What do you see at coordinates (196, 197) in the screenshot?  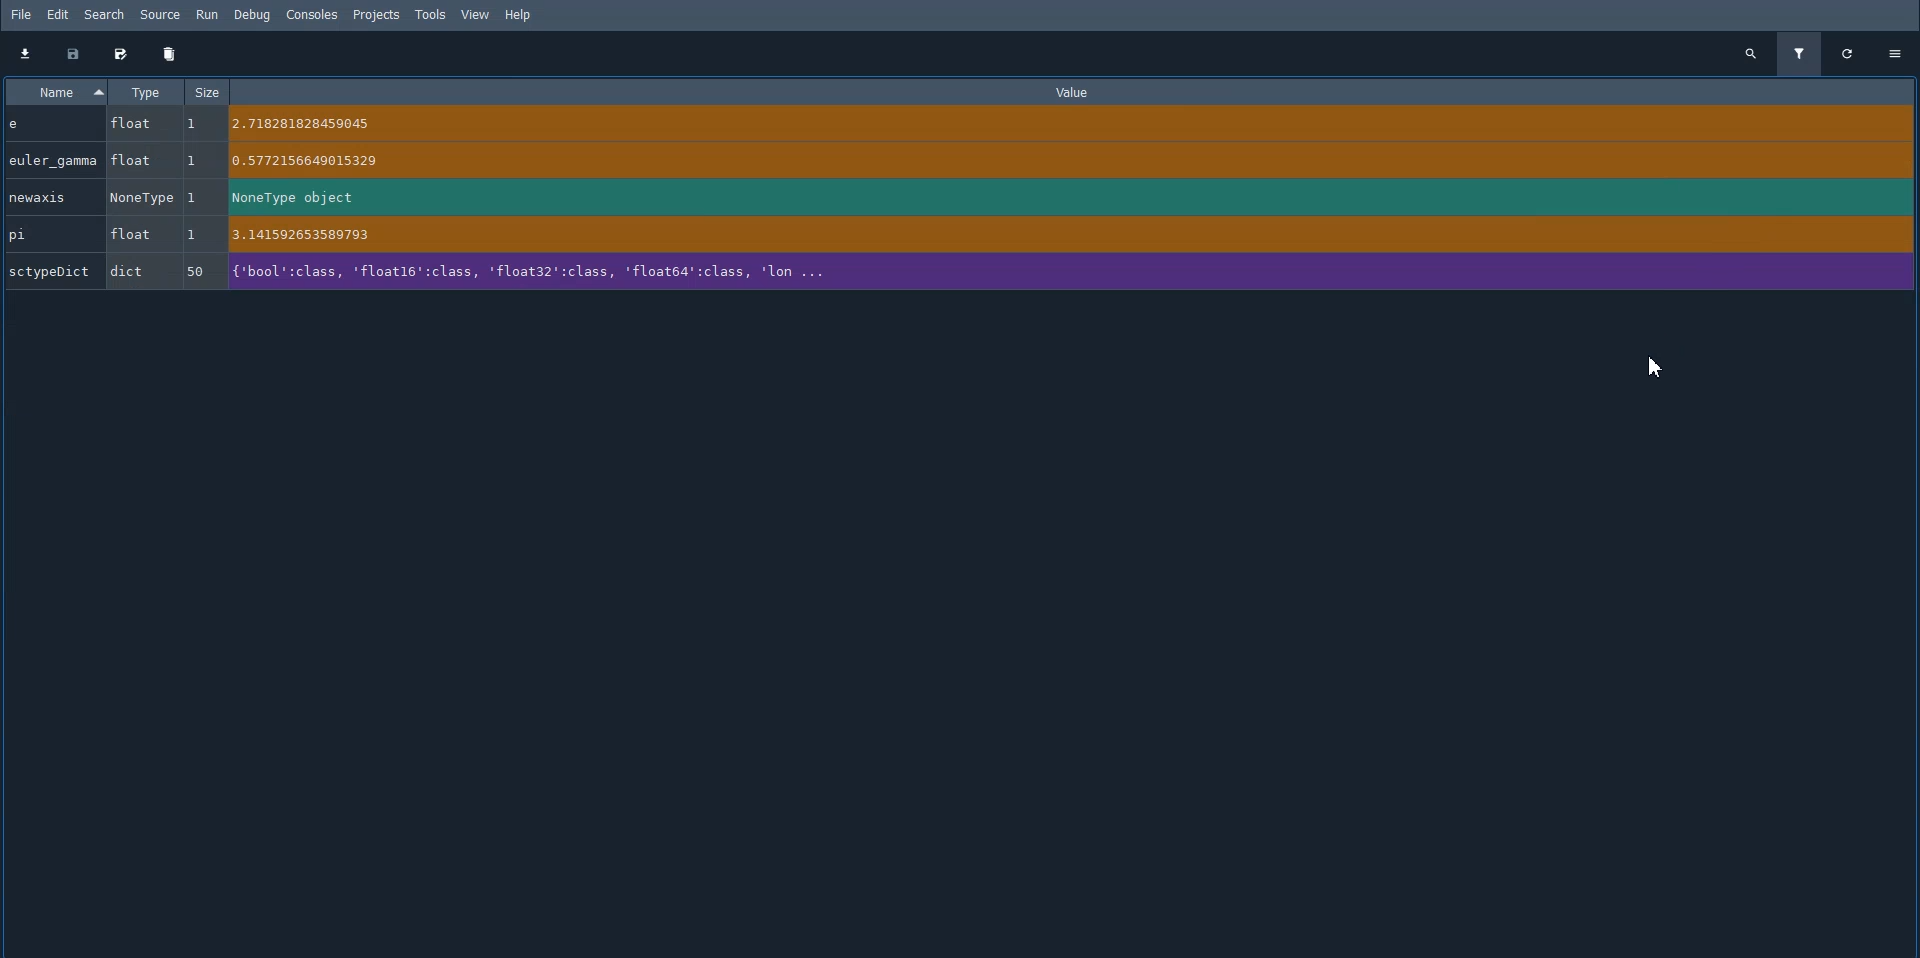 I see `1` at bounding box center [196, 197].